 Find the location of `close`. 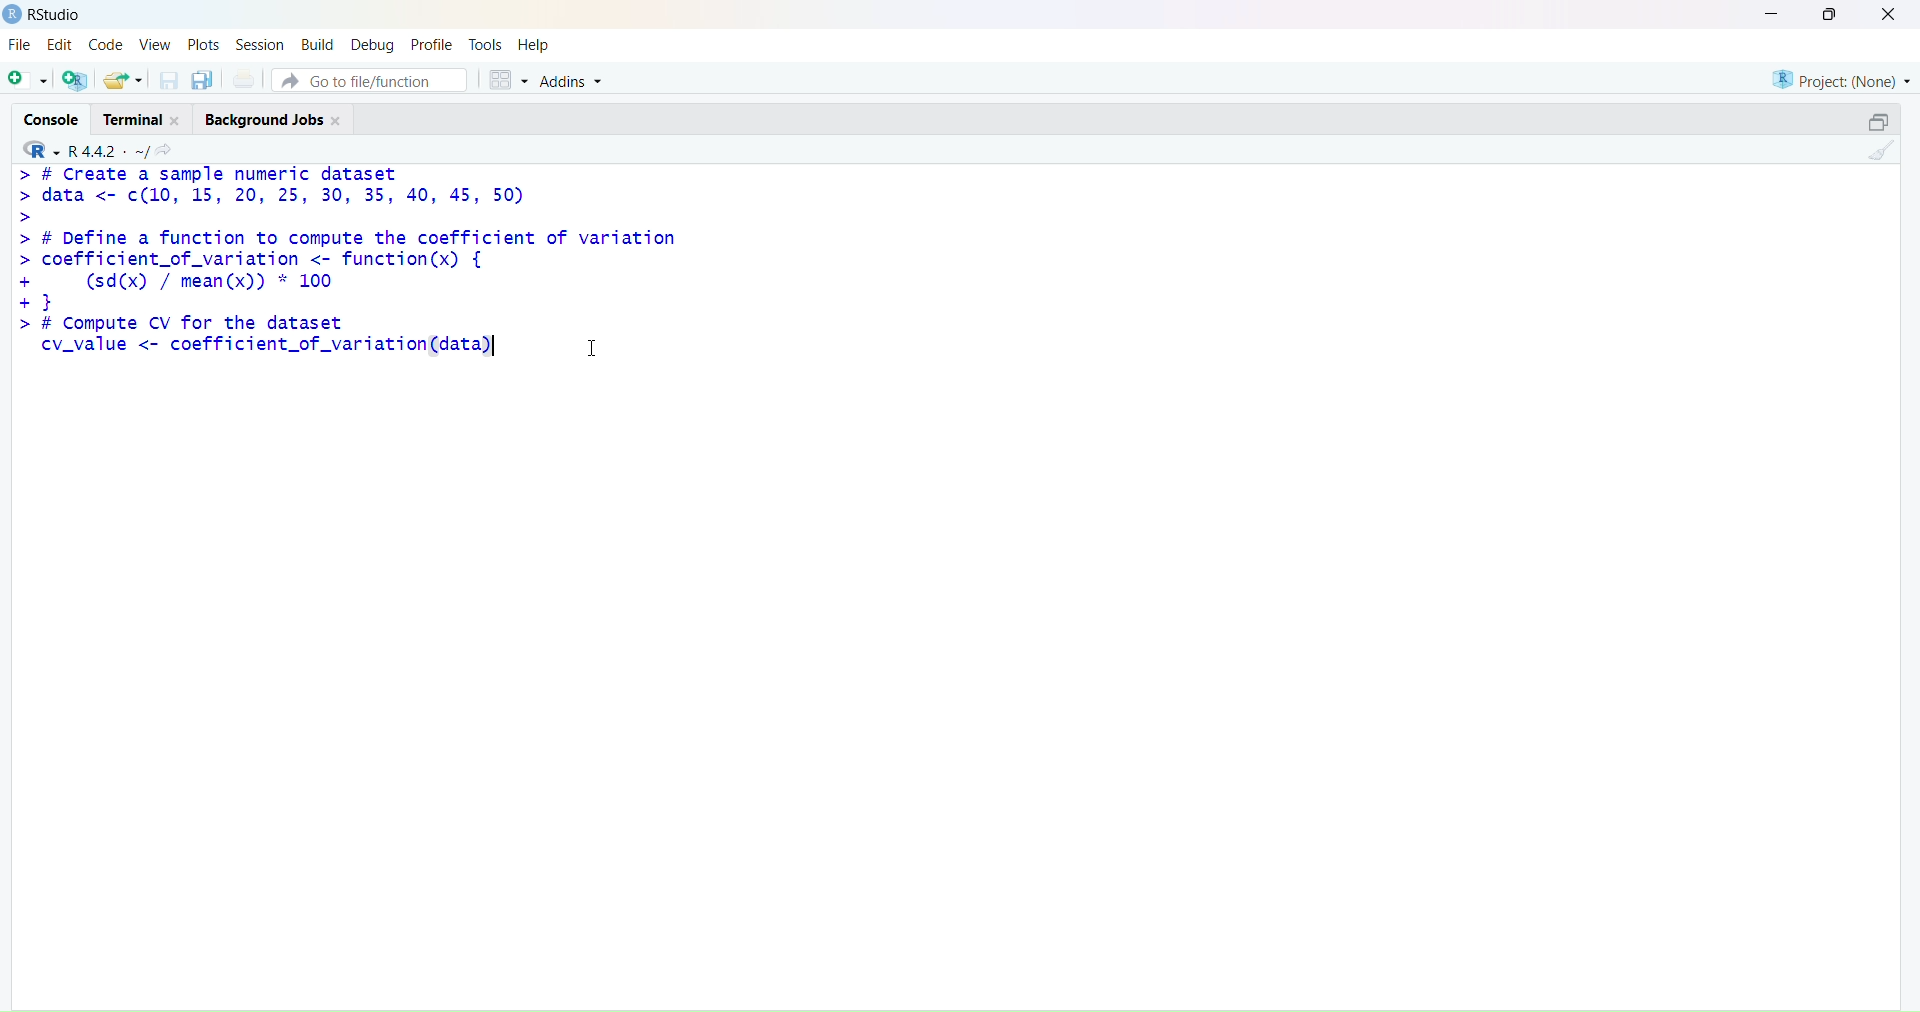

close is located at coordinates (1888, 14).